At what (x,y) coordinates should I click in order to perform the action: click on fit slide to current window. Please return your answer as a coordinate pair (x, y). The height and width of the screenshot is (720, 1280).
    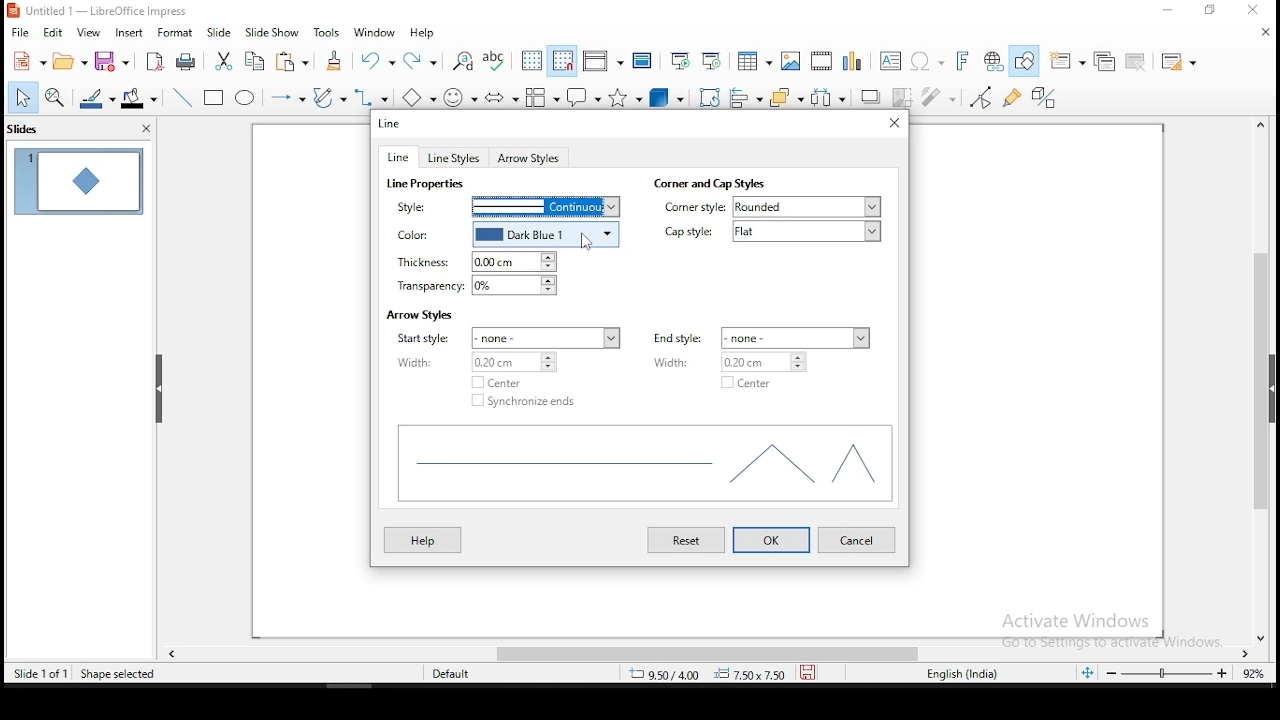
    Looking at the image, I should click on (1087, 671).